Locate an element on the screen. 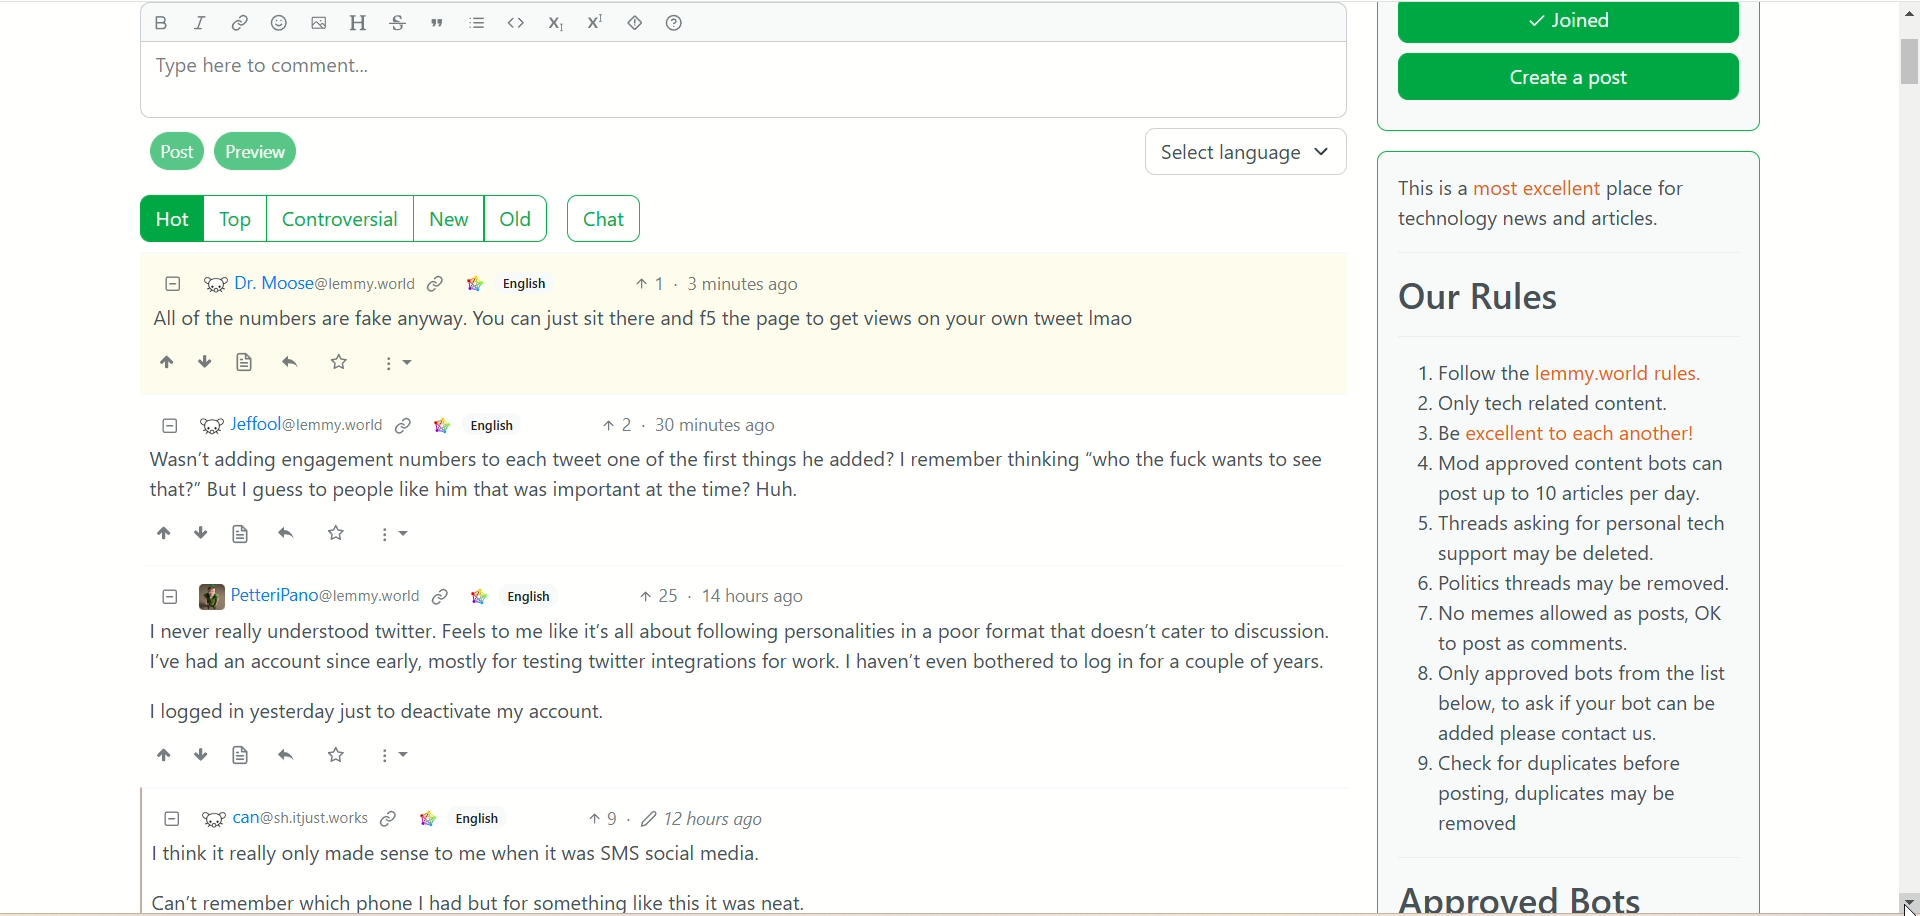 This screenshot has height=916, width=1920. Source is located at coordinates (246, 363).